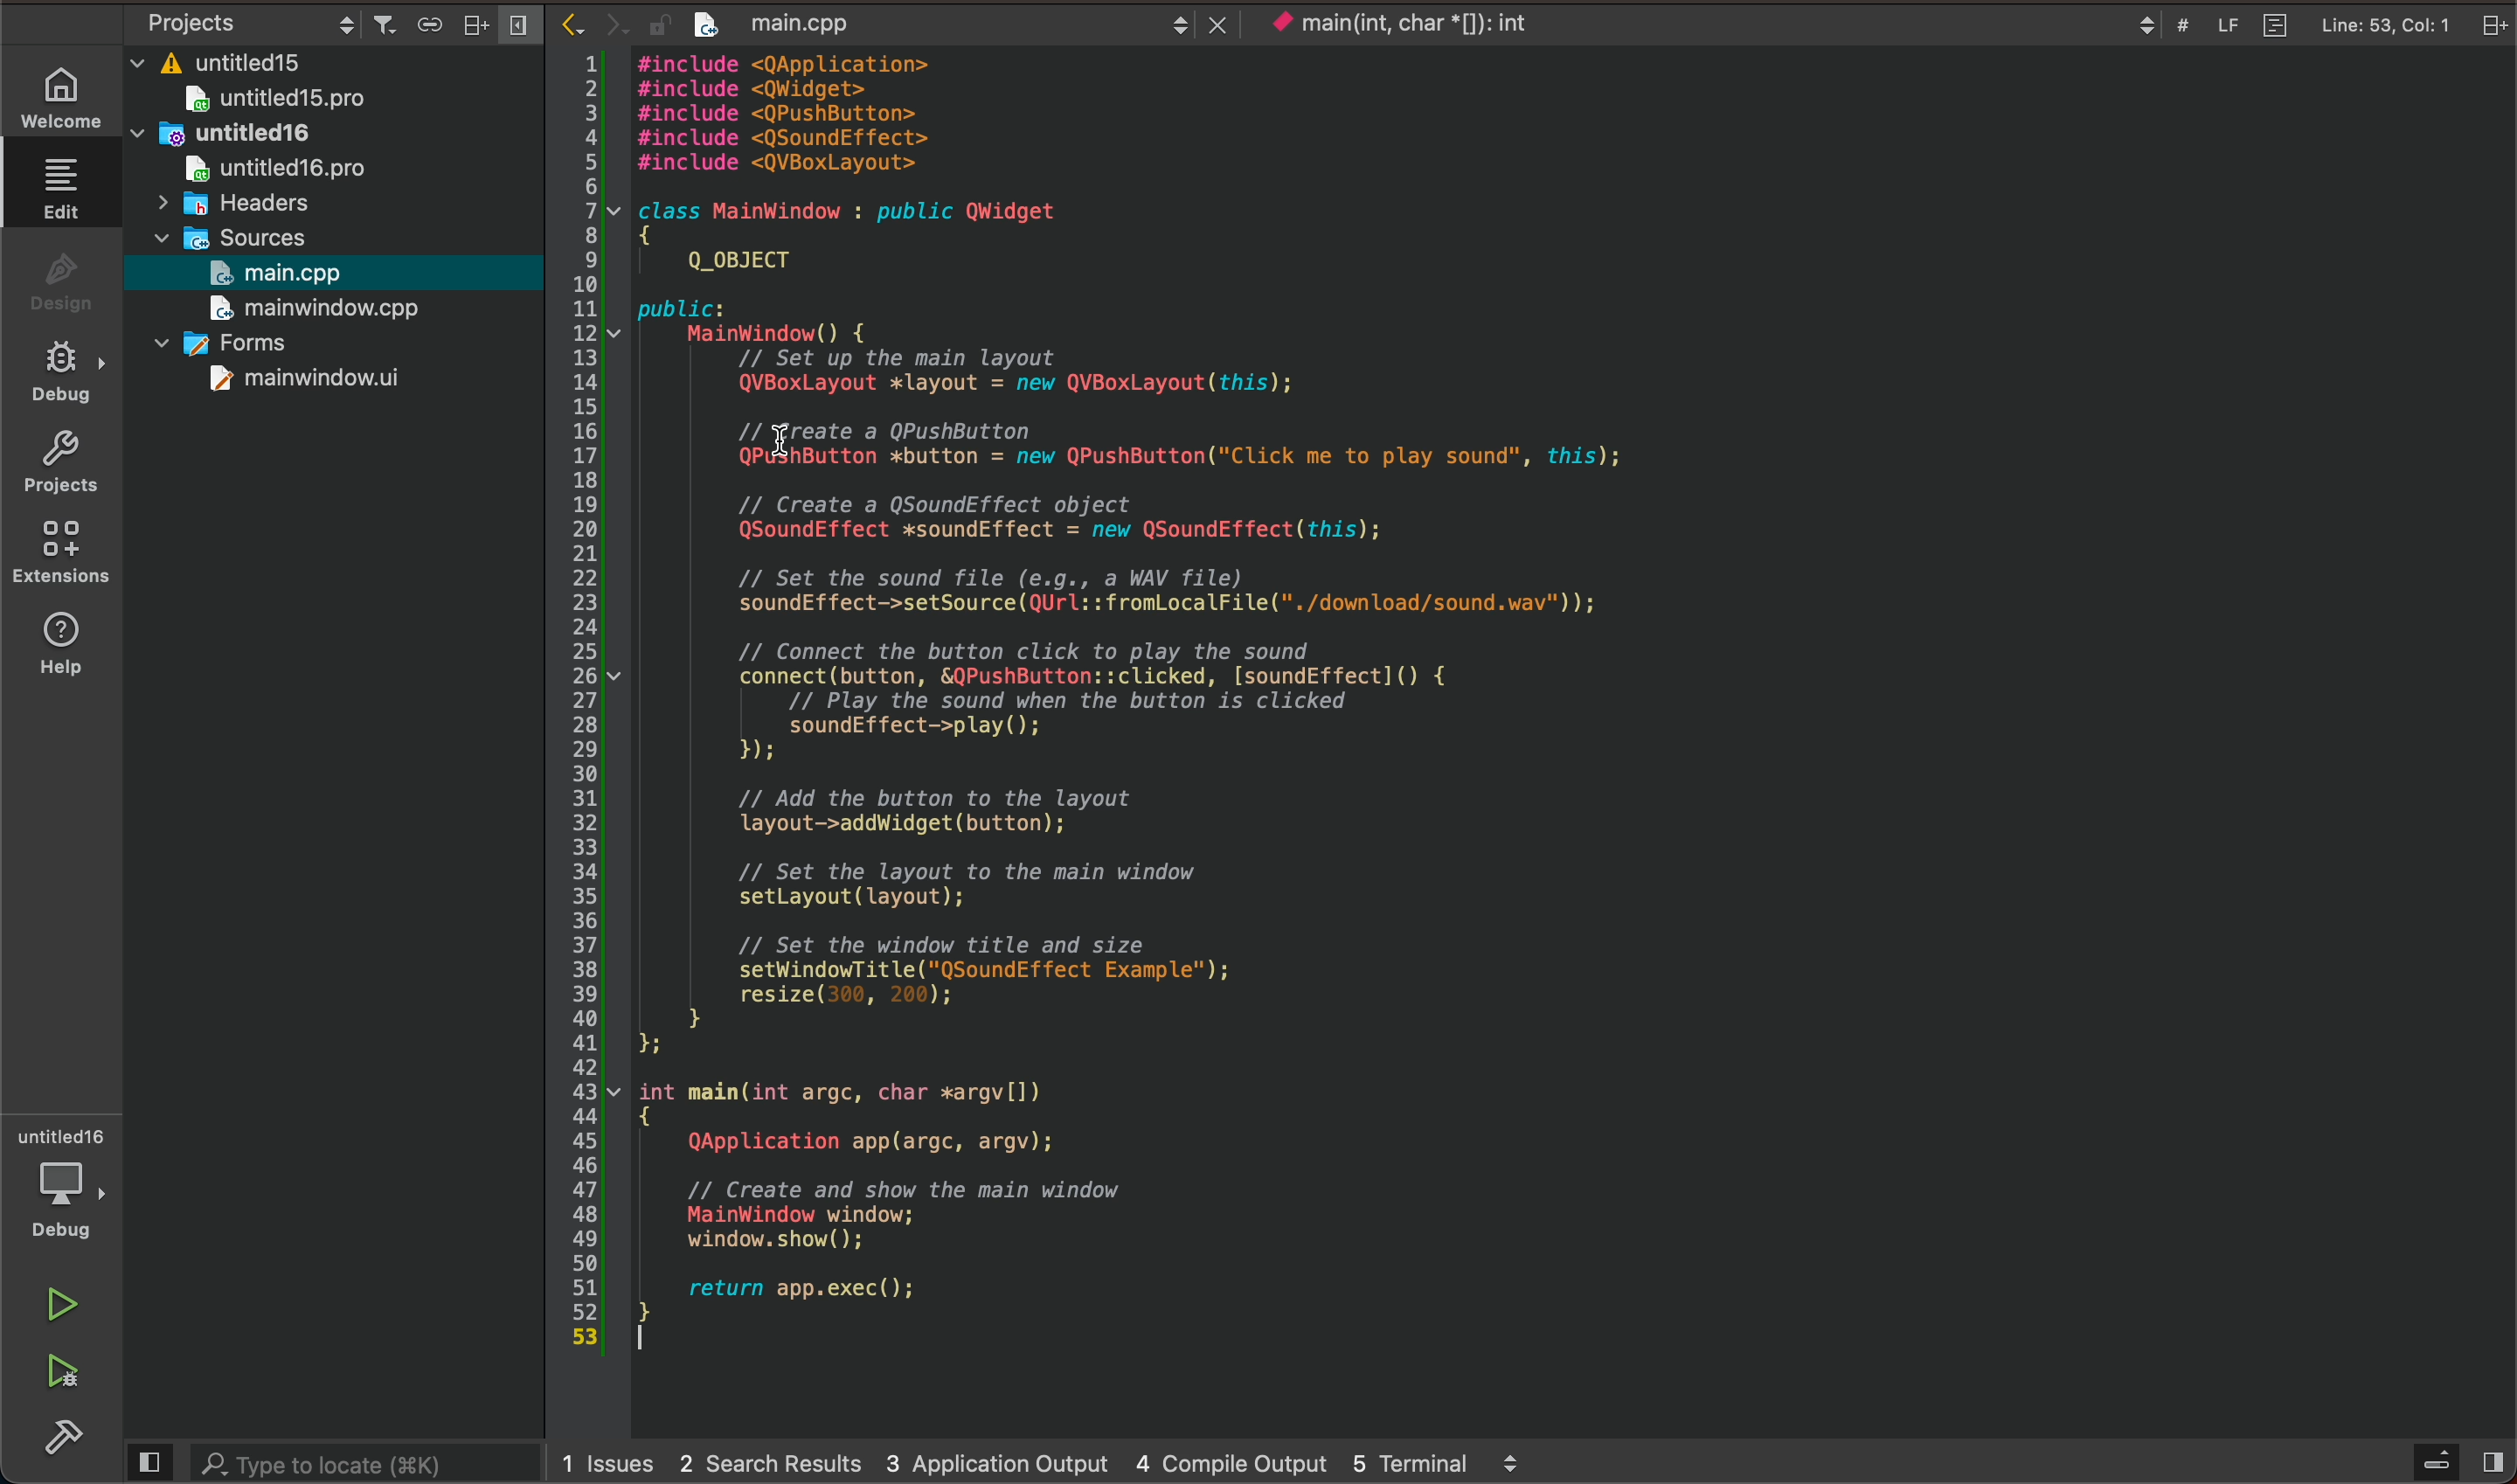  I want to click on run and build, so click(62, 1372).